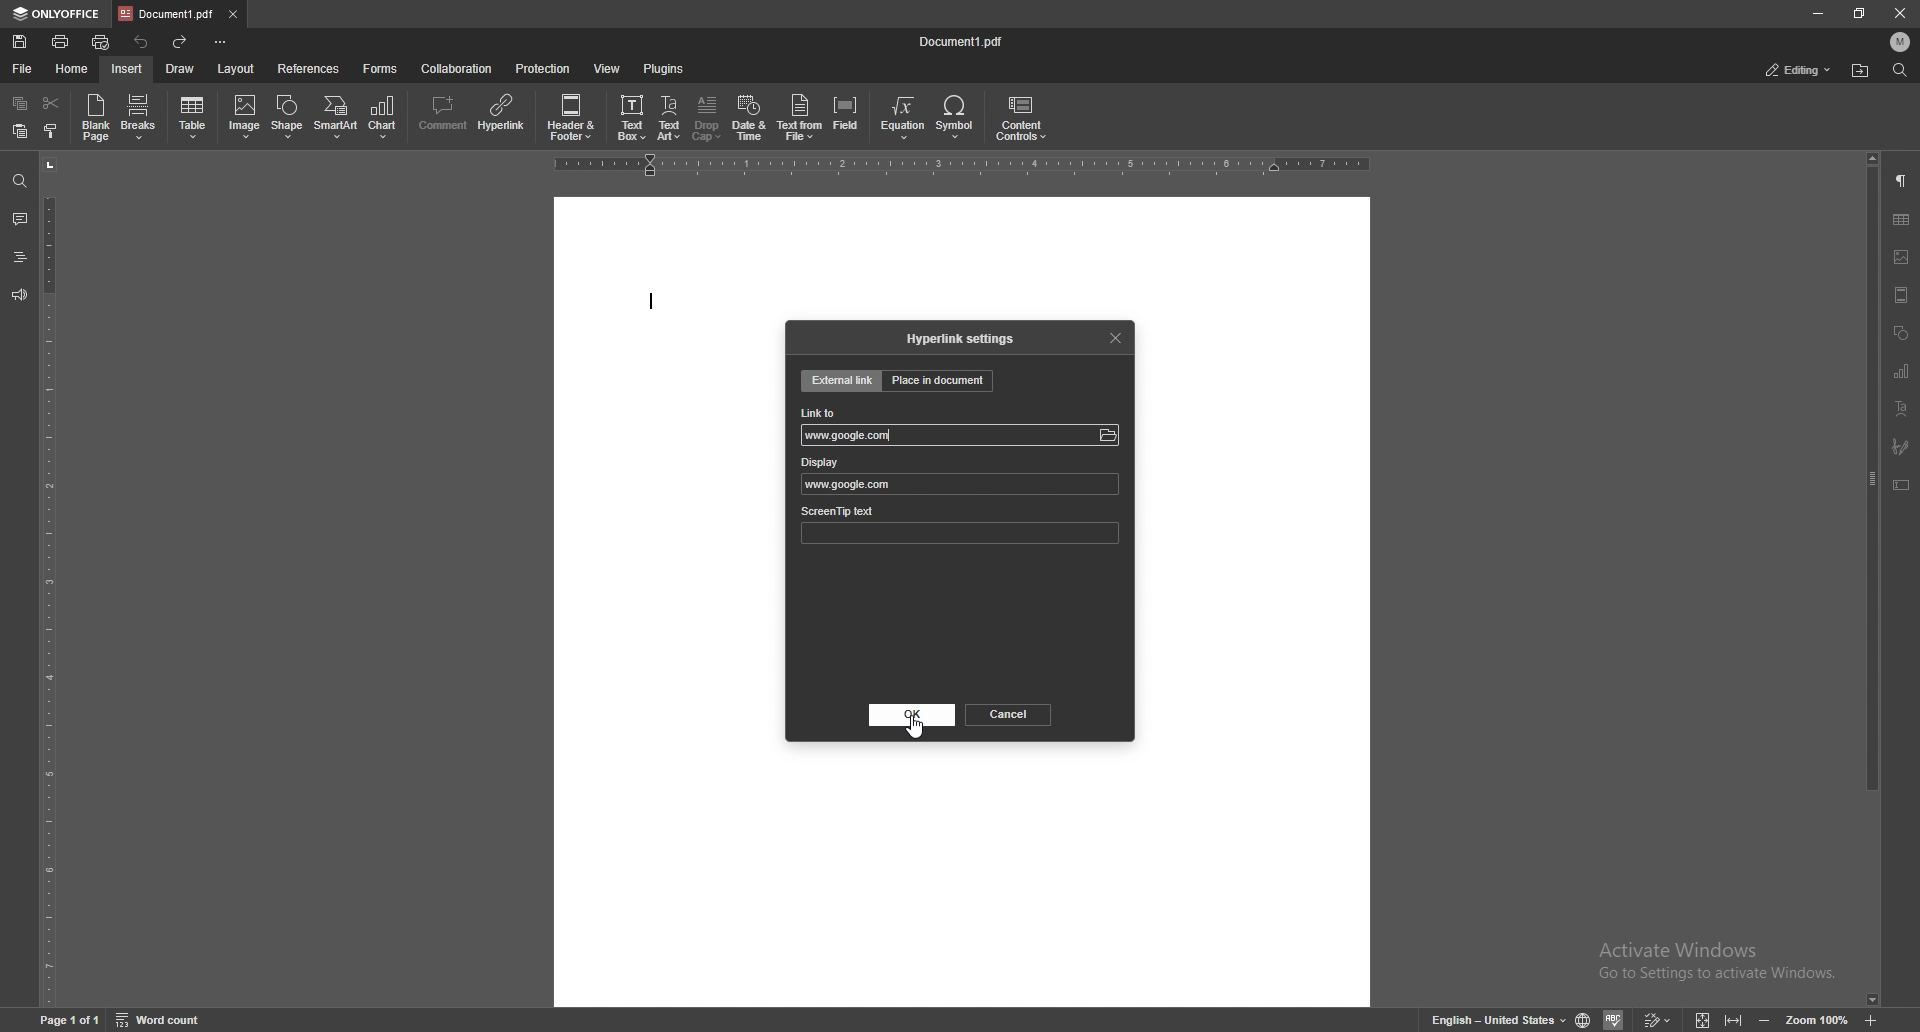 The image size is (1920, 1032). I want to click on drop cap, so click(707, 118).